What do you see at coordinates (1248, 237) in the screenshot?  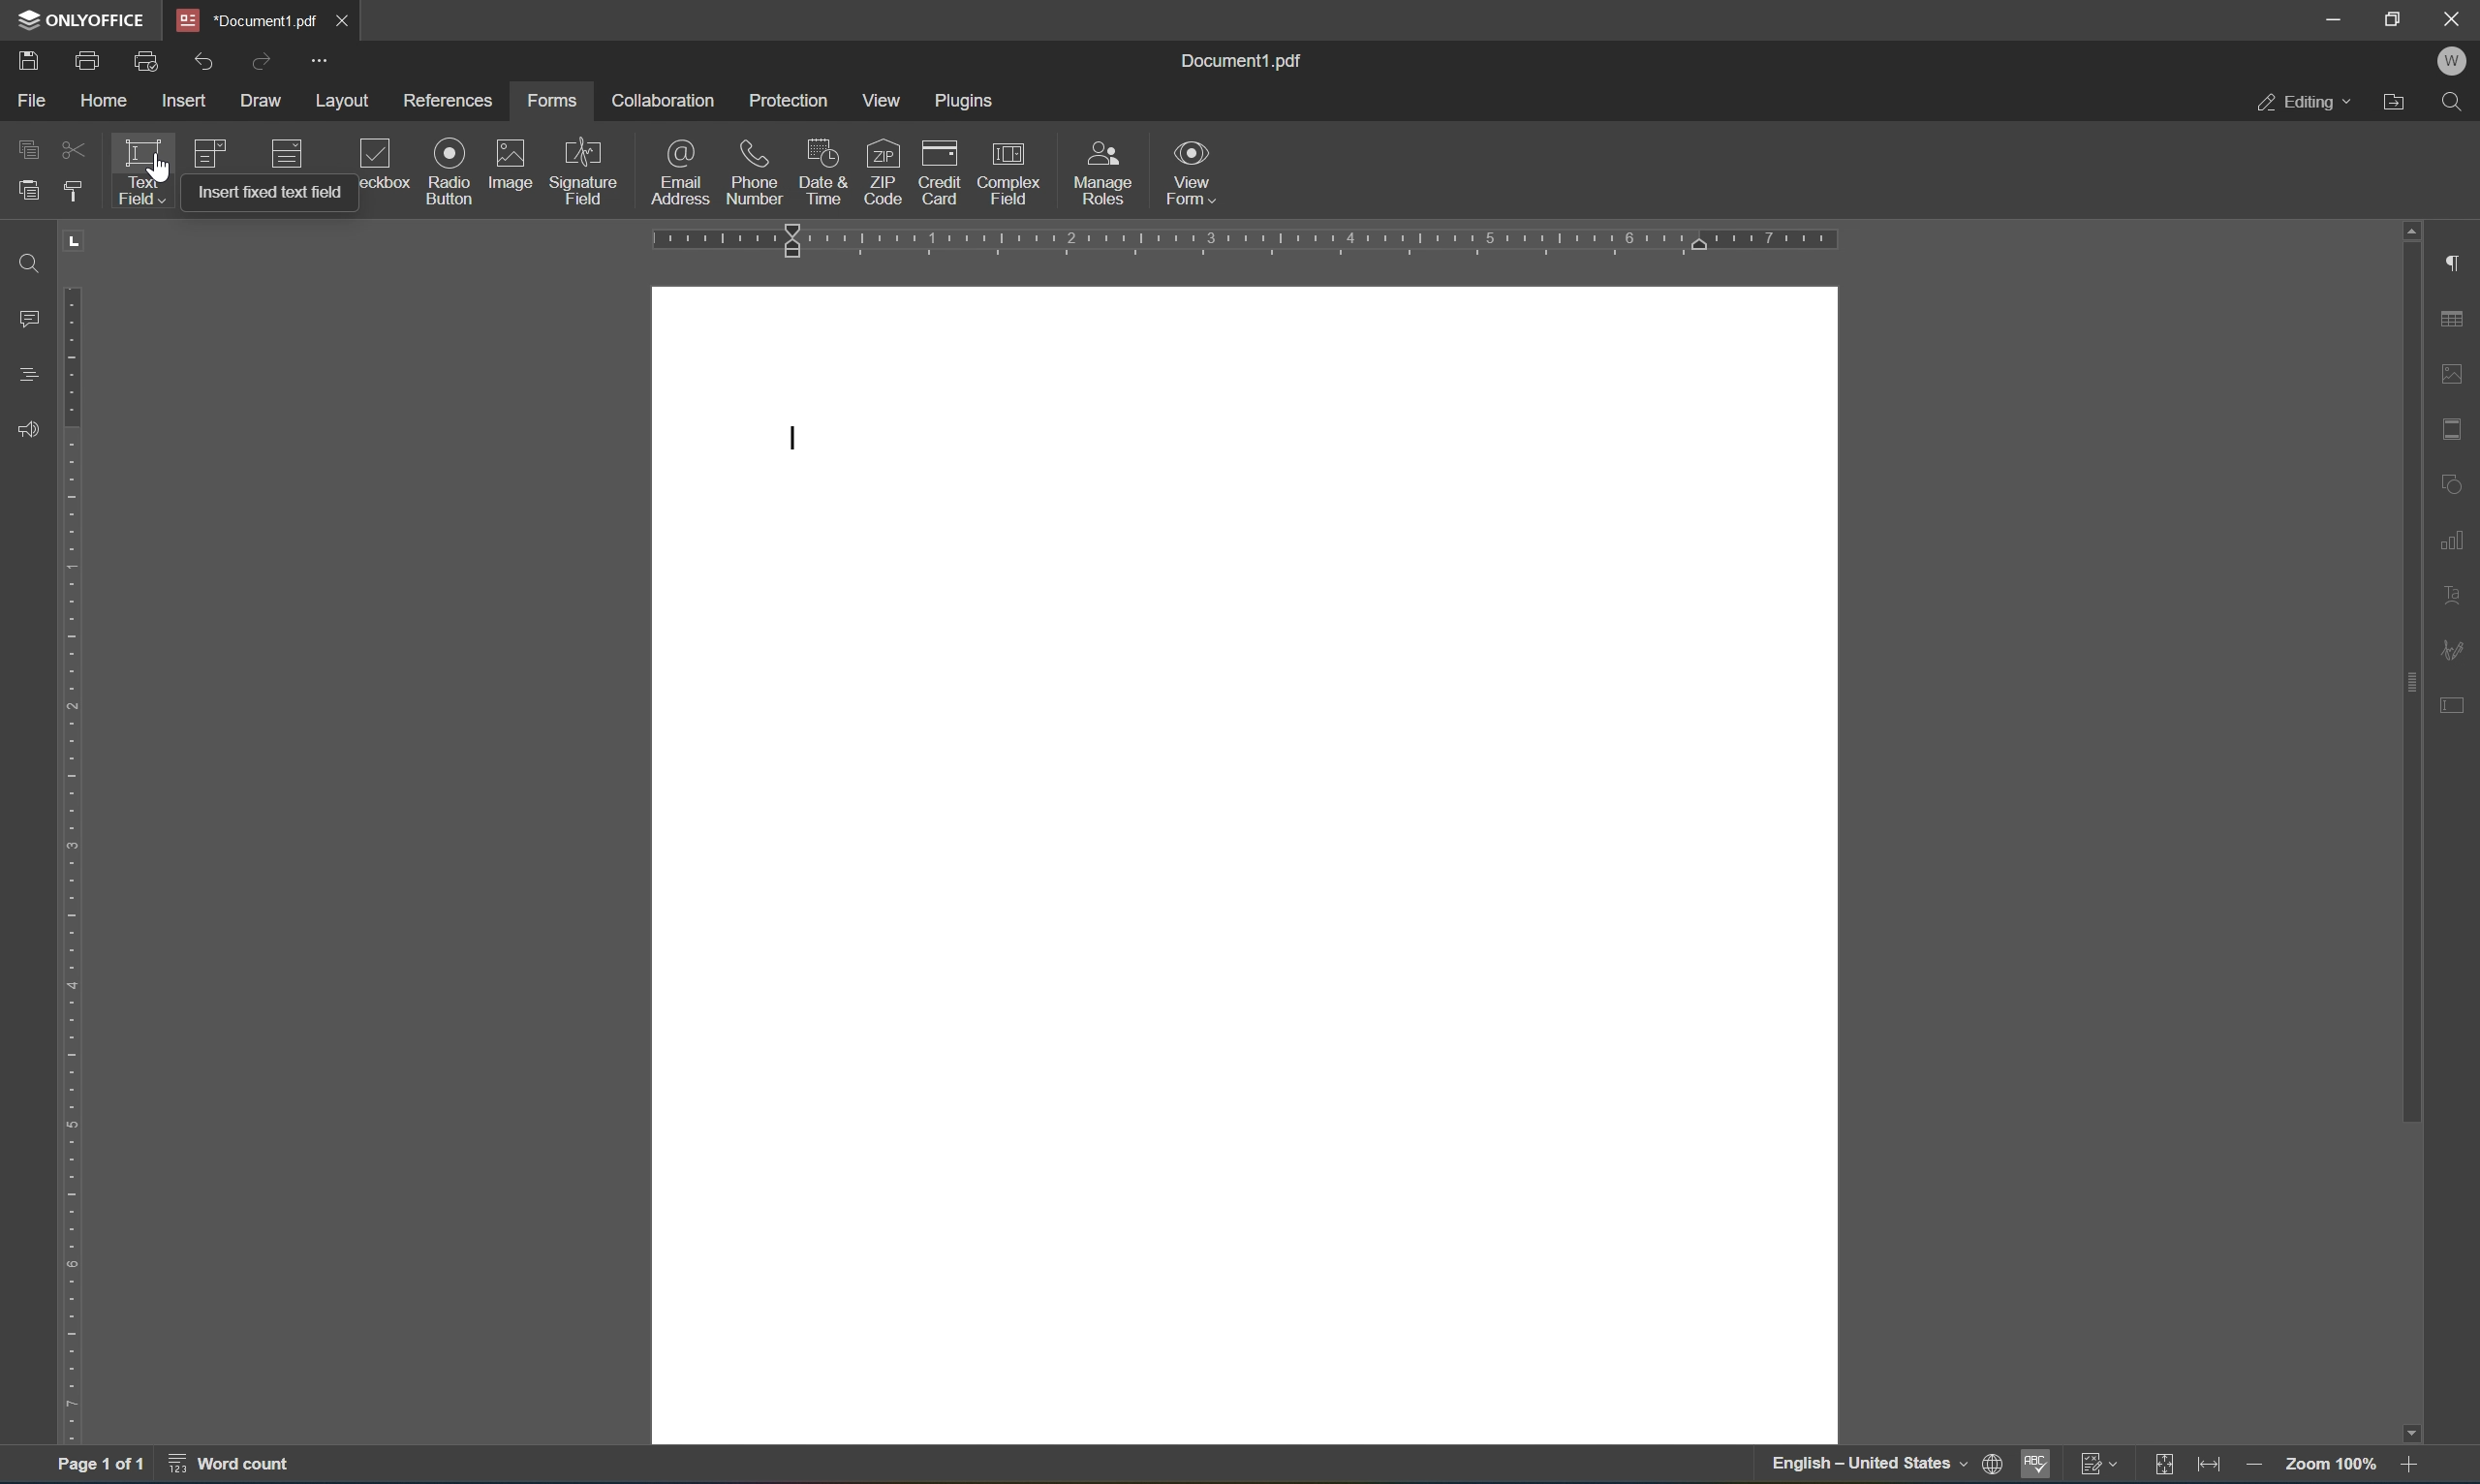 I see `ruler` at bounding box center [1248, 237].